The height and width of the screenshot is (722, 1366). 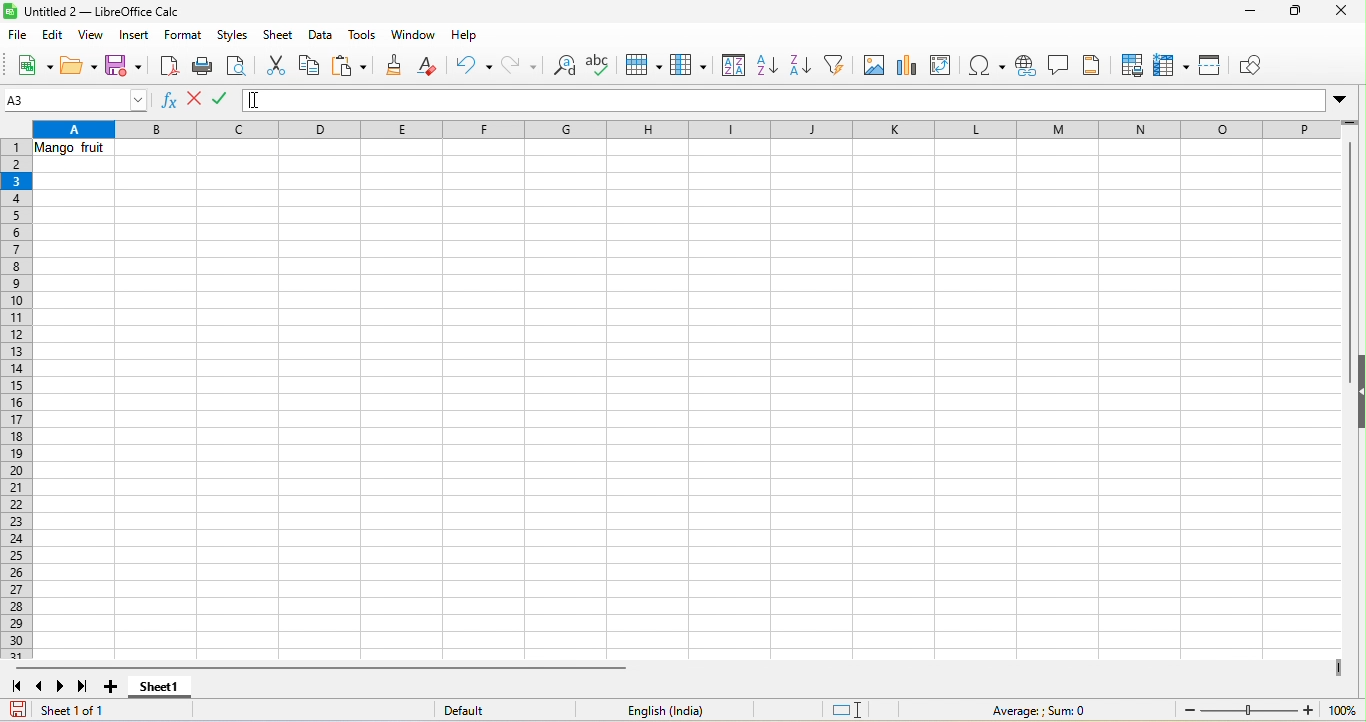 What do you see at coordinates (485, 711) in the screenshot?
I see `default` at bounding box center [485, 711].